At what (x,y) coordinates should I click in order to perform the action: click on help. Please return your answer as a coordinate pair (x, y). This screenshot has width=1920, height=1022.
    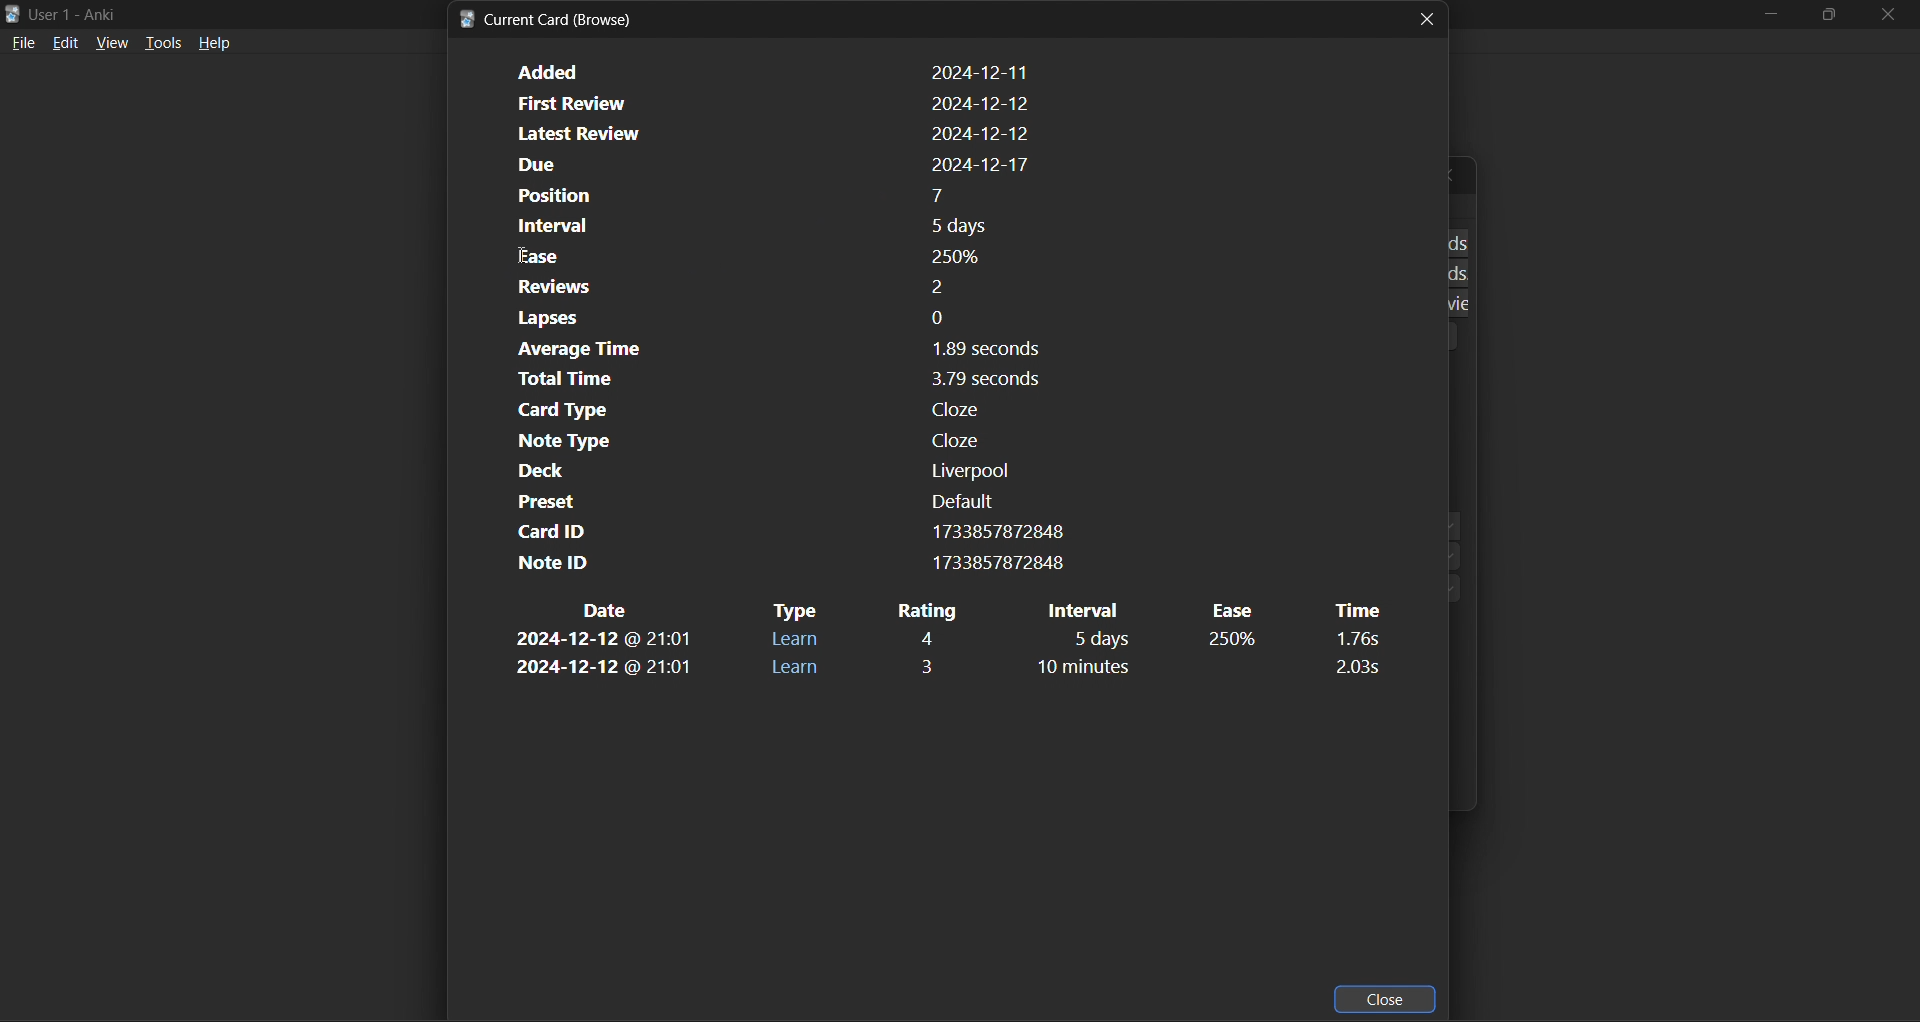
    Looking at the image, I should click on (214, 42).